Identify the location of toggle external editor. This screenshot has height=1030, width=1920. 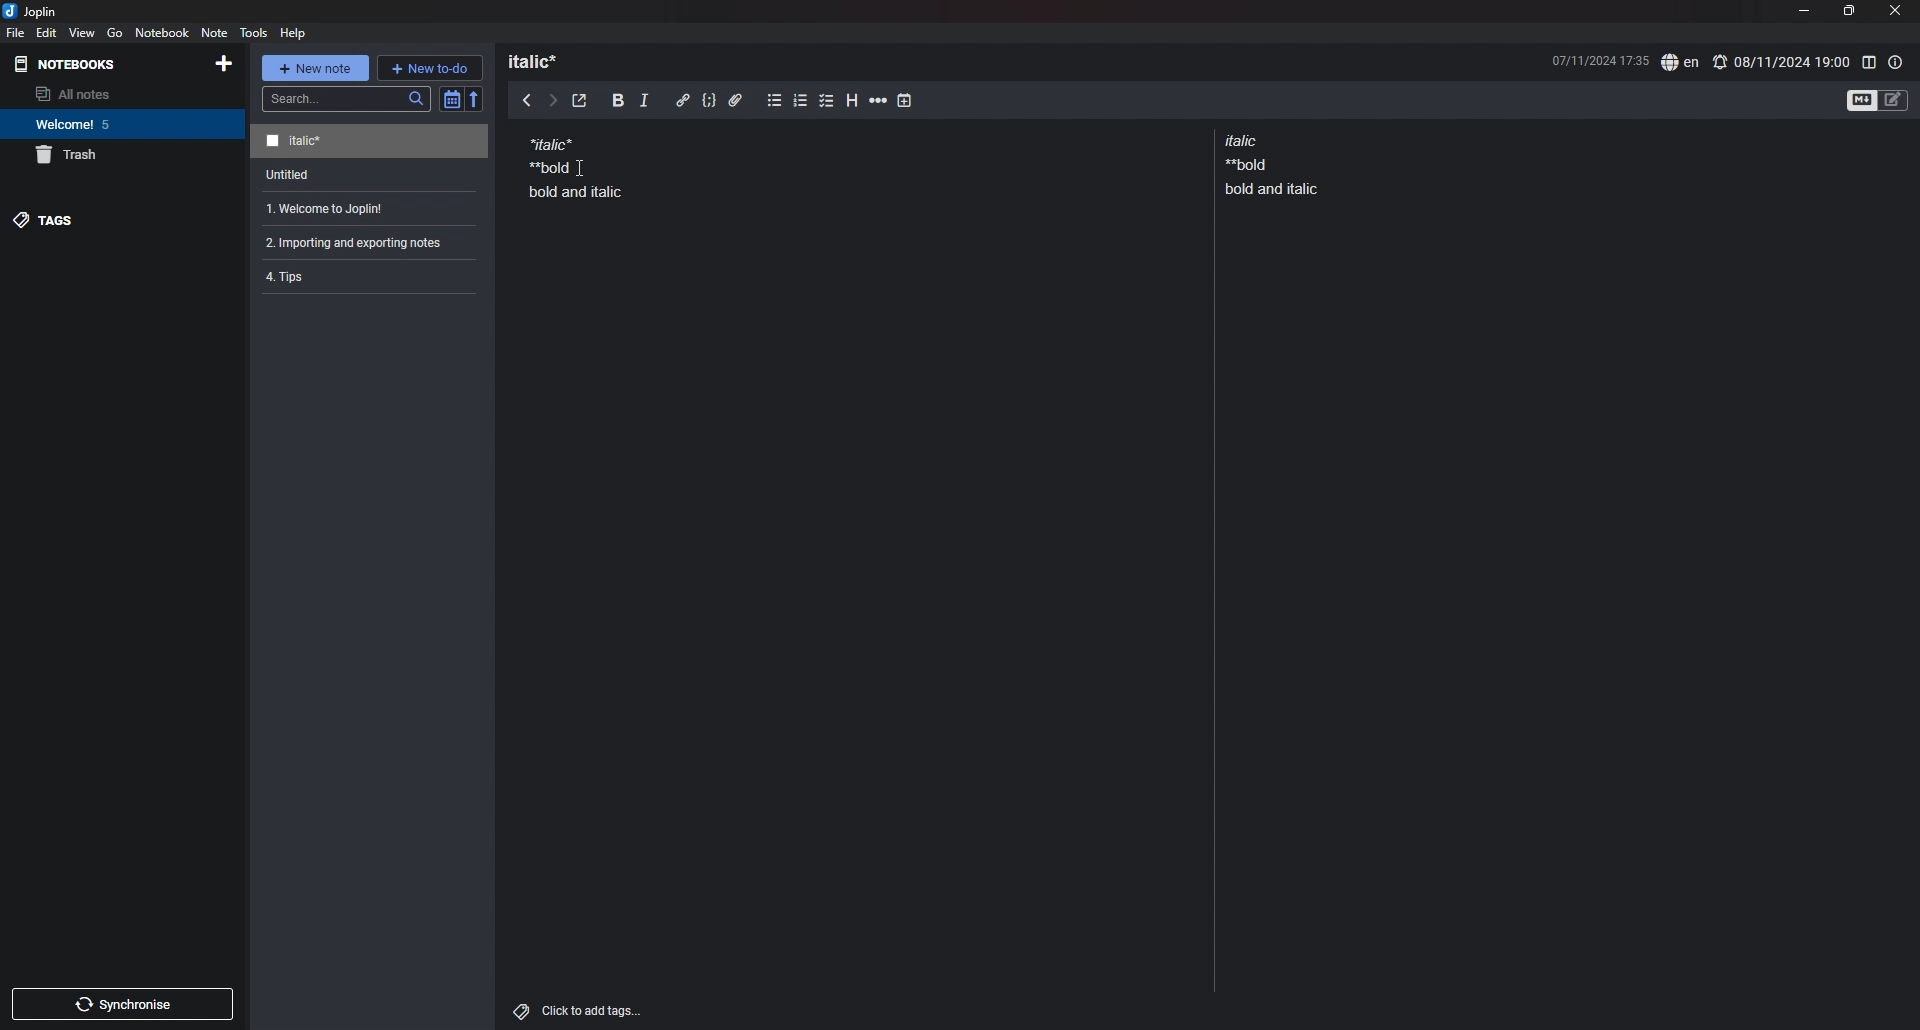
(580, 101).